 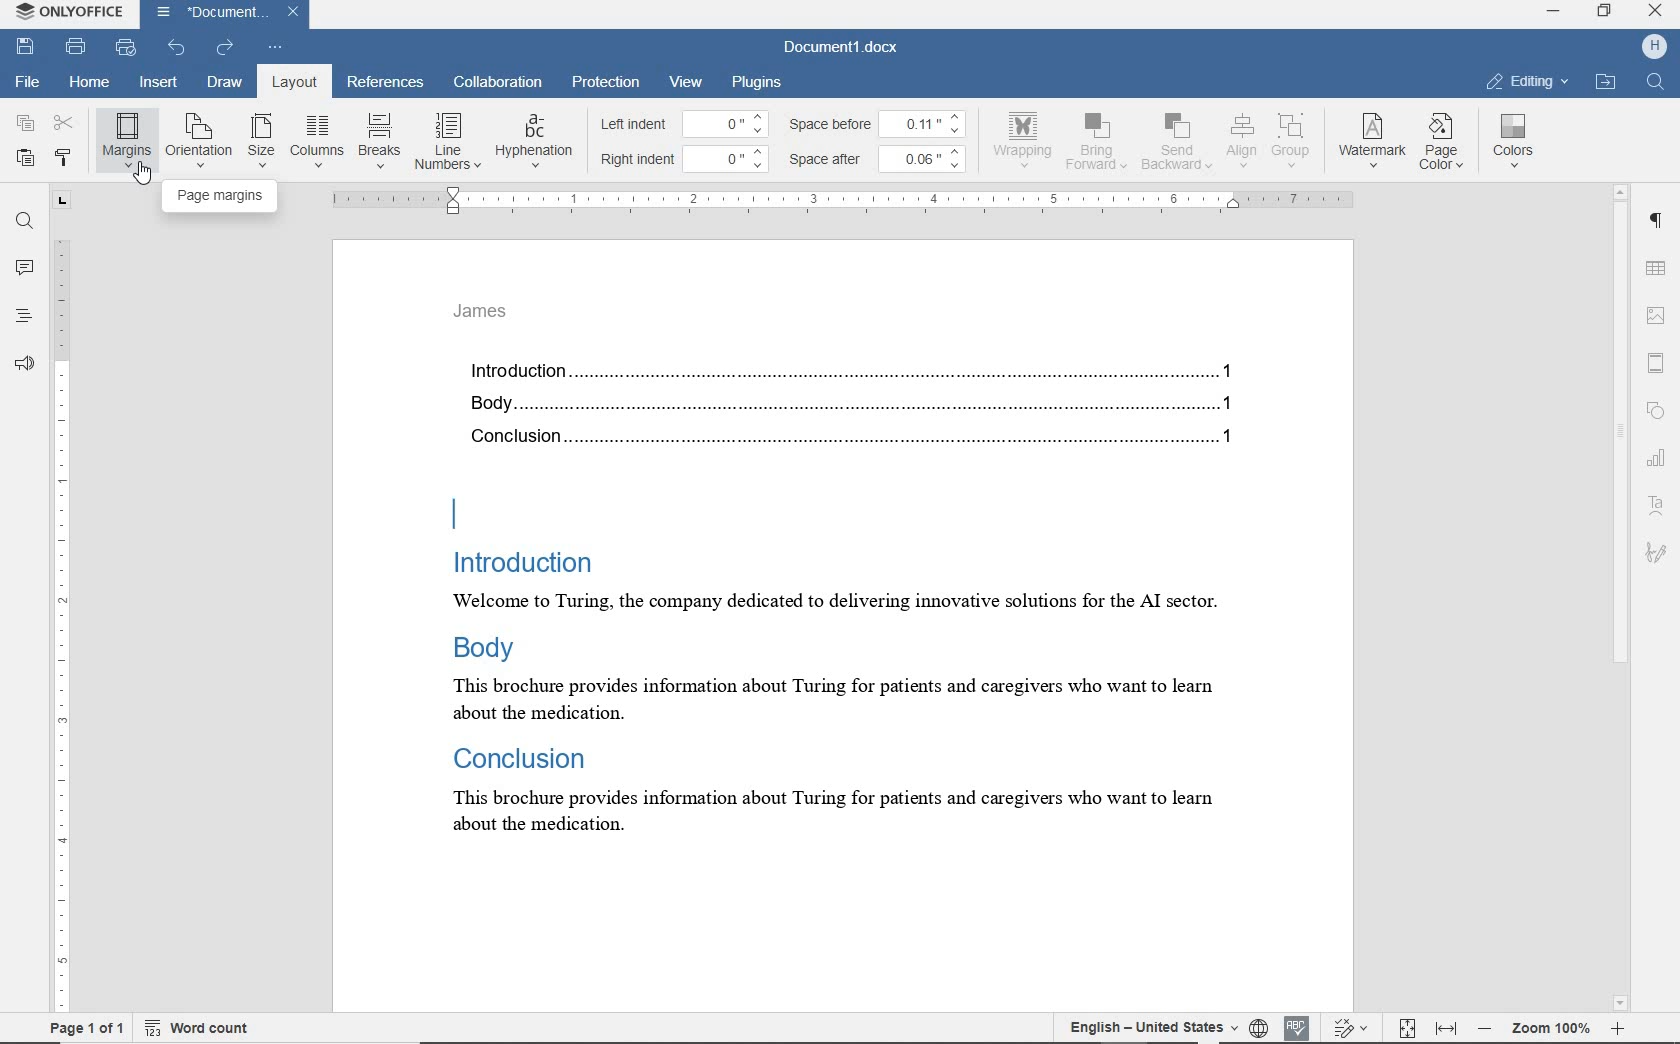 What do you see at coordinates (446, 141) in the screenshot?
I see `line numbers` at bounding box center [446, 141].